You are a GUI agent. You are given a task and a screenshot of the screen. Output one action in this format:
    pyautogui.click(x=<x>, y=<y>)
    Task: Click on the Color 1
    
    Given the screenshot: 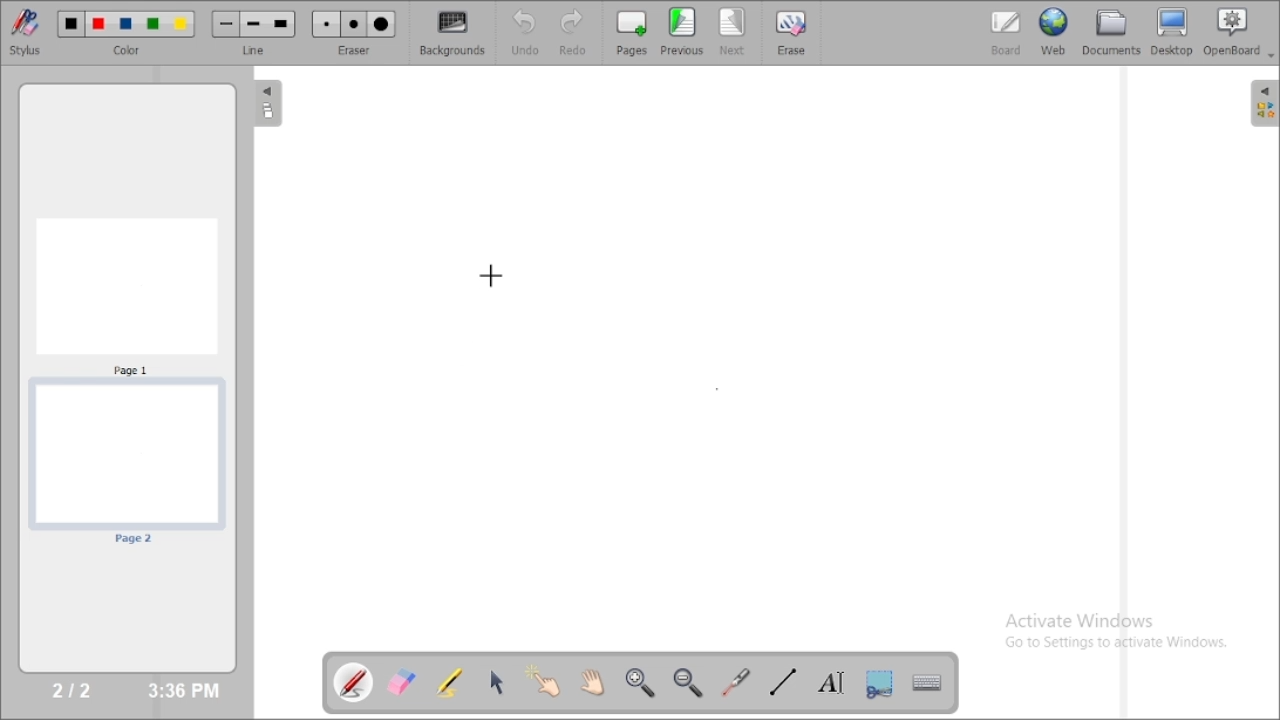 What is the action you would take?
    pyautogui.click(x=72, y=25)
    